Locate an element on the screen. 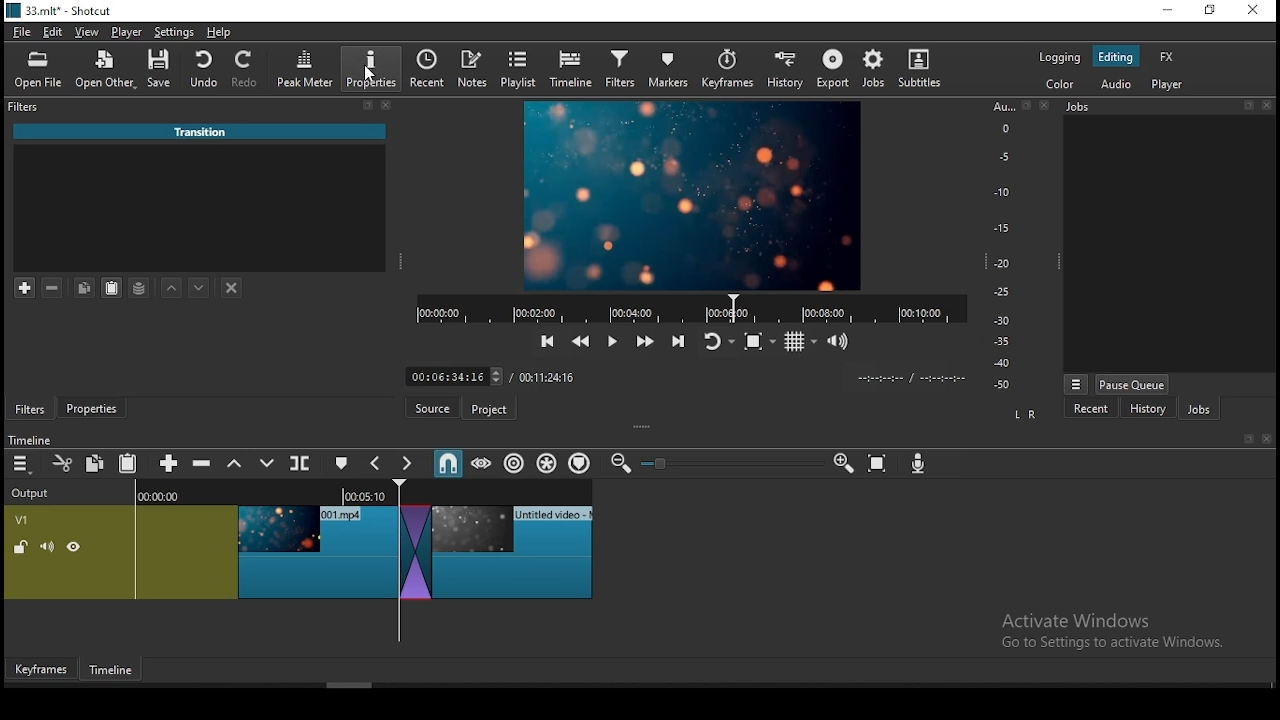 The width and height of the screenshot is (1280, 720). export is located at coordinates (835, 68).